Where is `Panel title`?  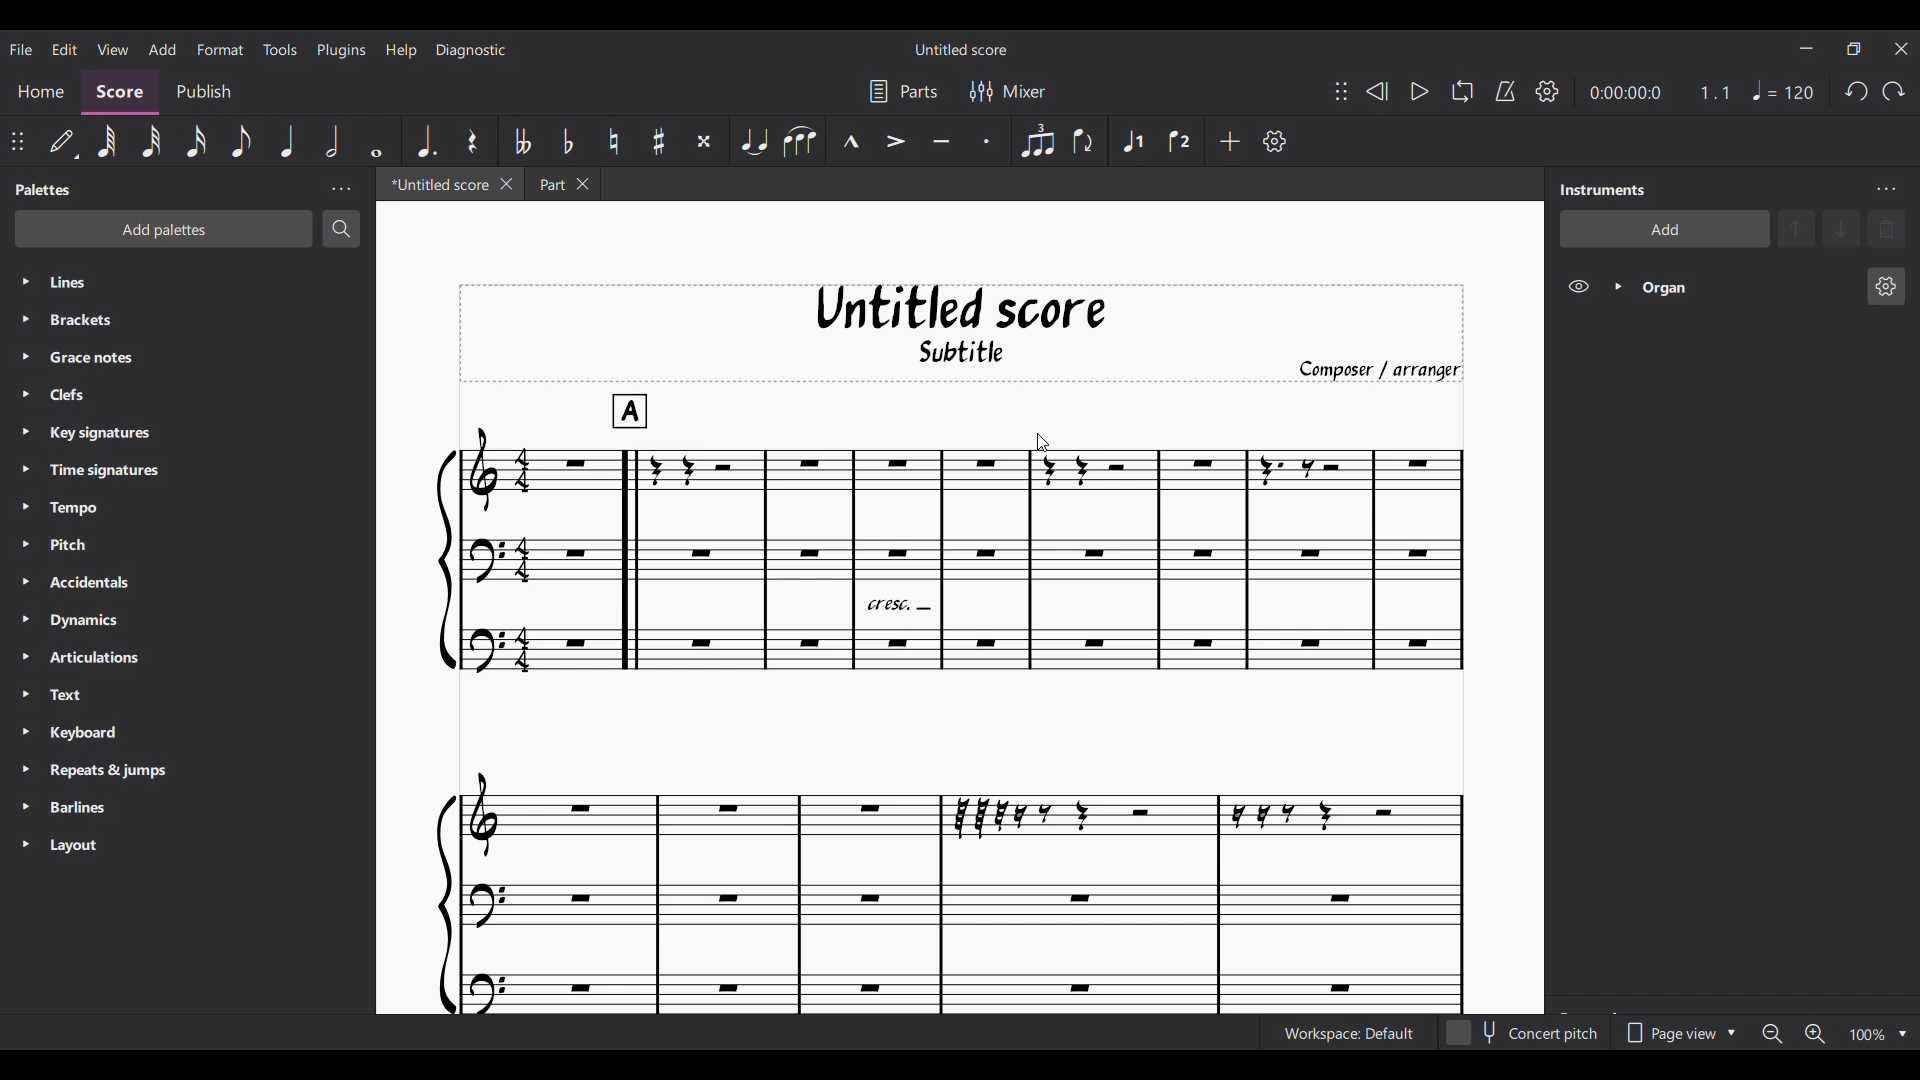
Panel title is located at coordinates (1603, 189).